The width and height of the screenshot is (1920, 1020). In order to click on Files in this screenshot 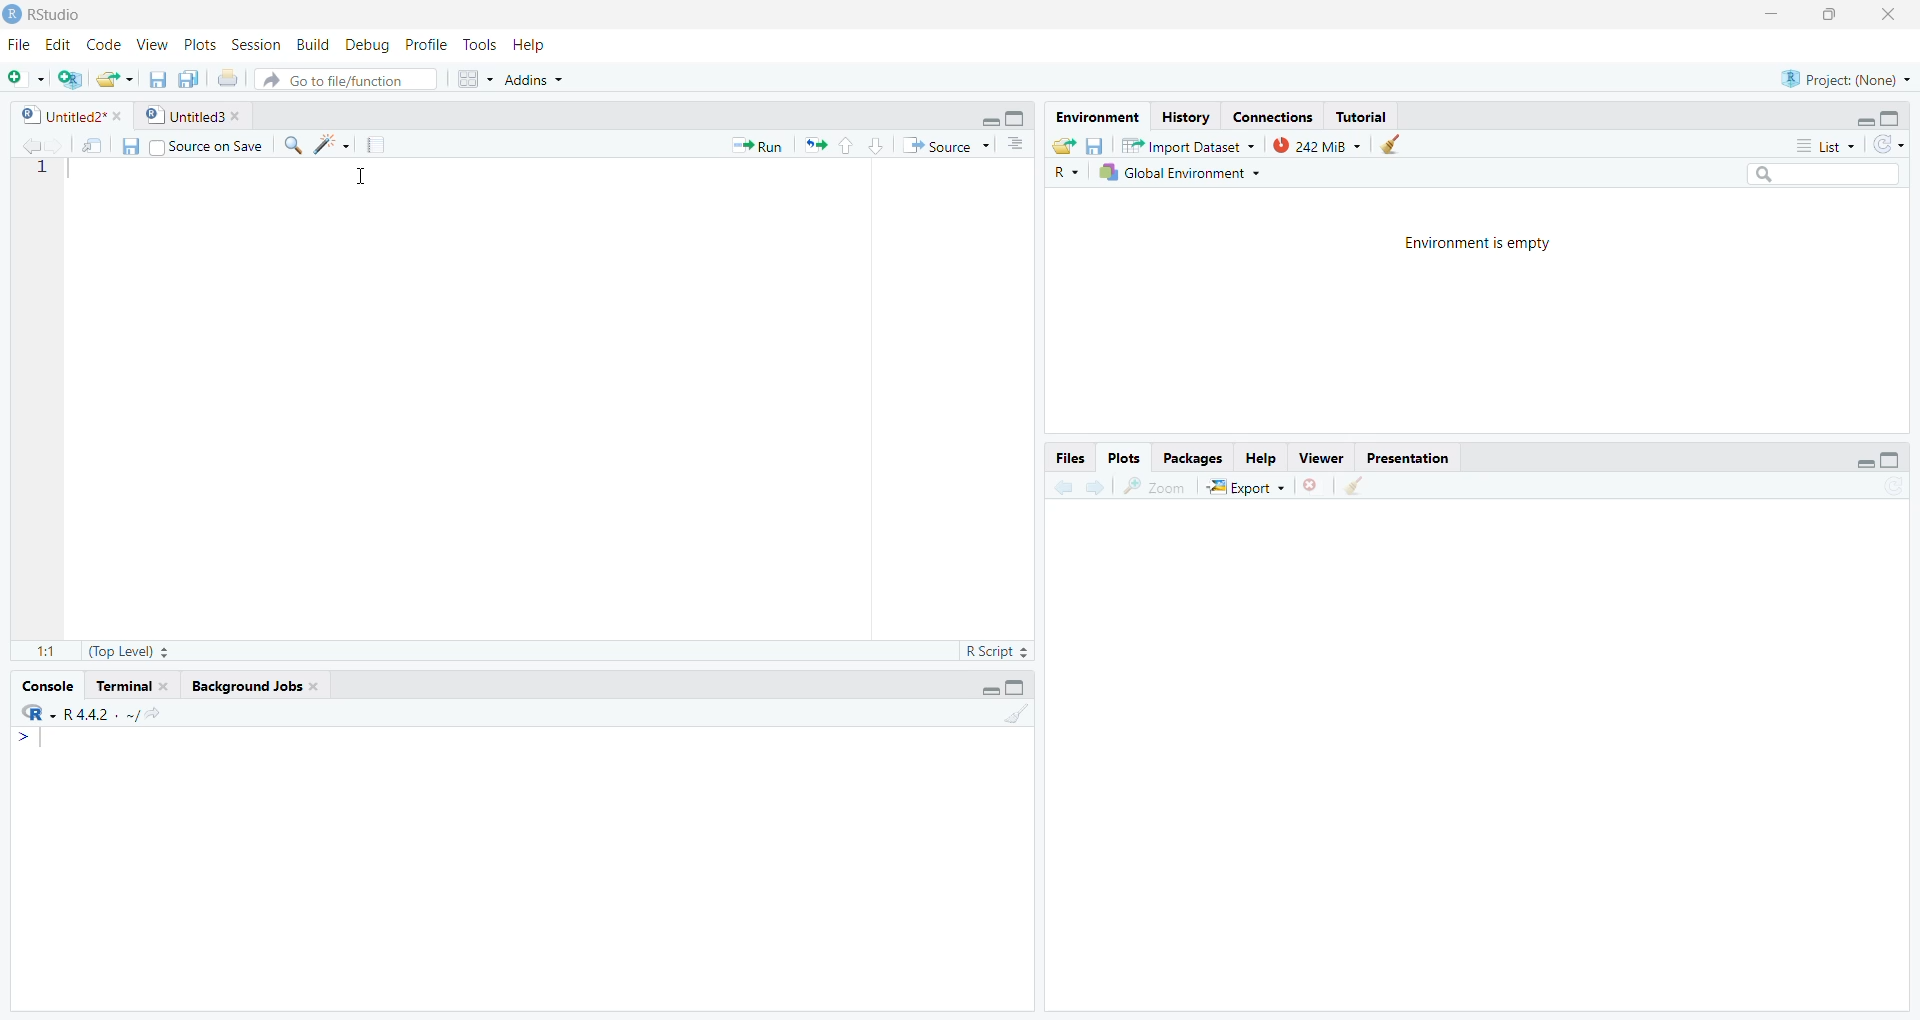, I will do `click(1071, 458)`.